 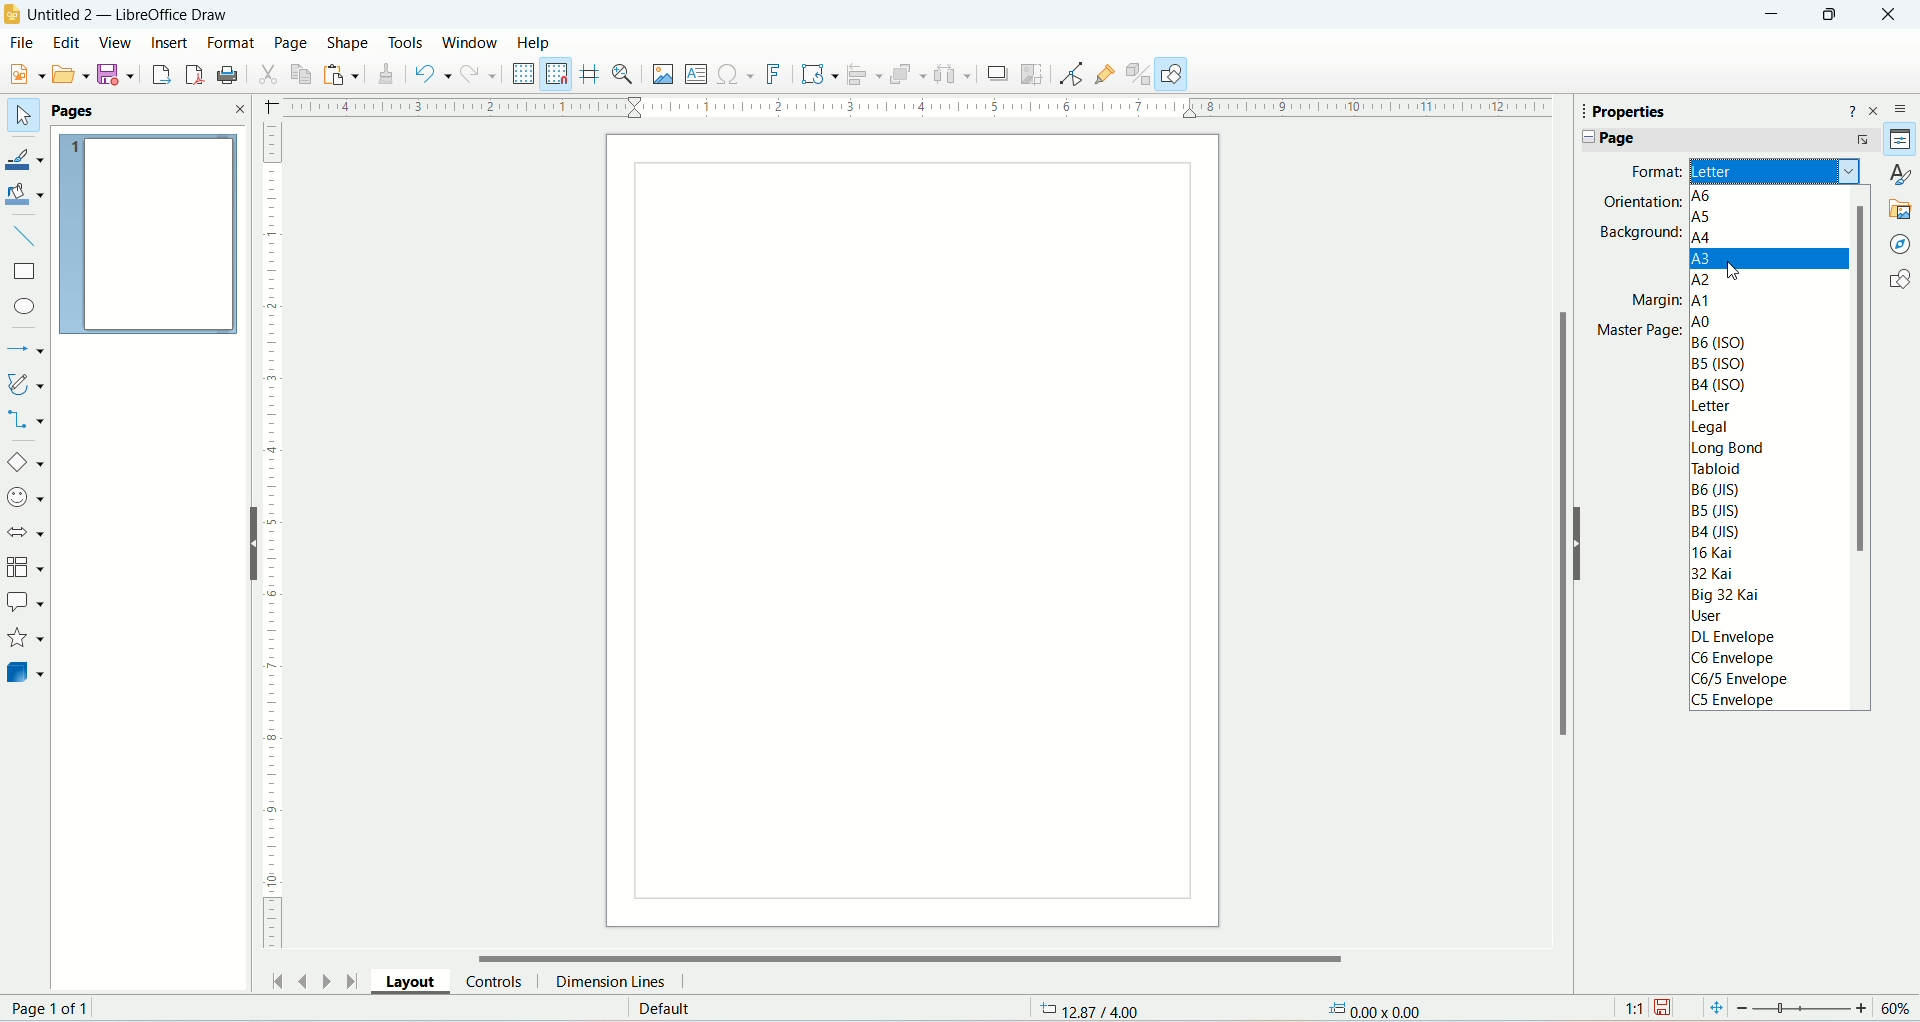 What do you see at coordinates (1715, 614) in the screenshot?
I see `user` at bounding box center [1715, 614].